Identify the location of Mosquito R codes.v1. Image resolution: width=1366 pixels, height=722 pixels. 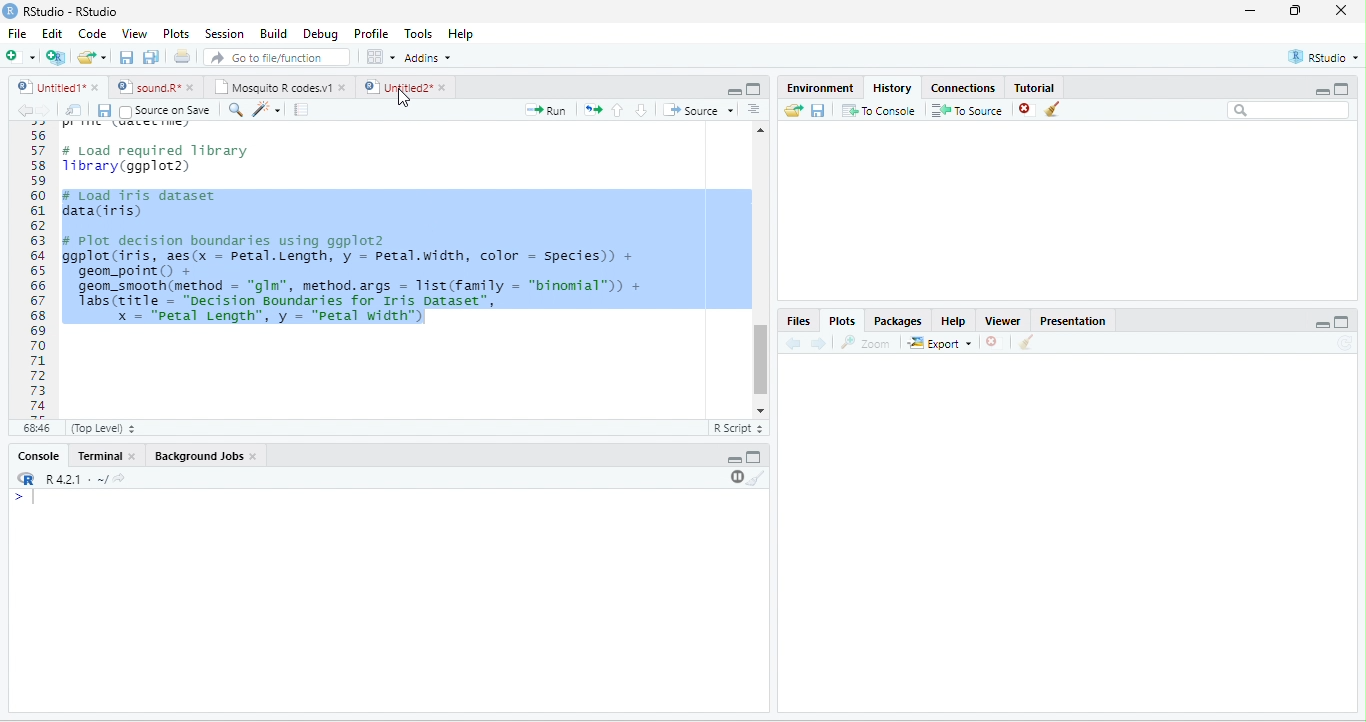
(271, 87).